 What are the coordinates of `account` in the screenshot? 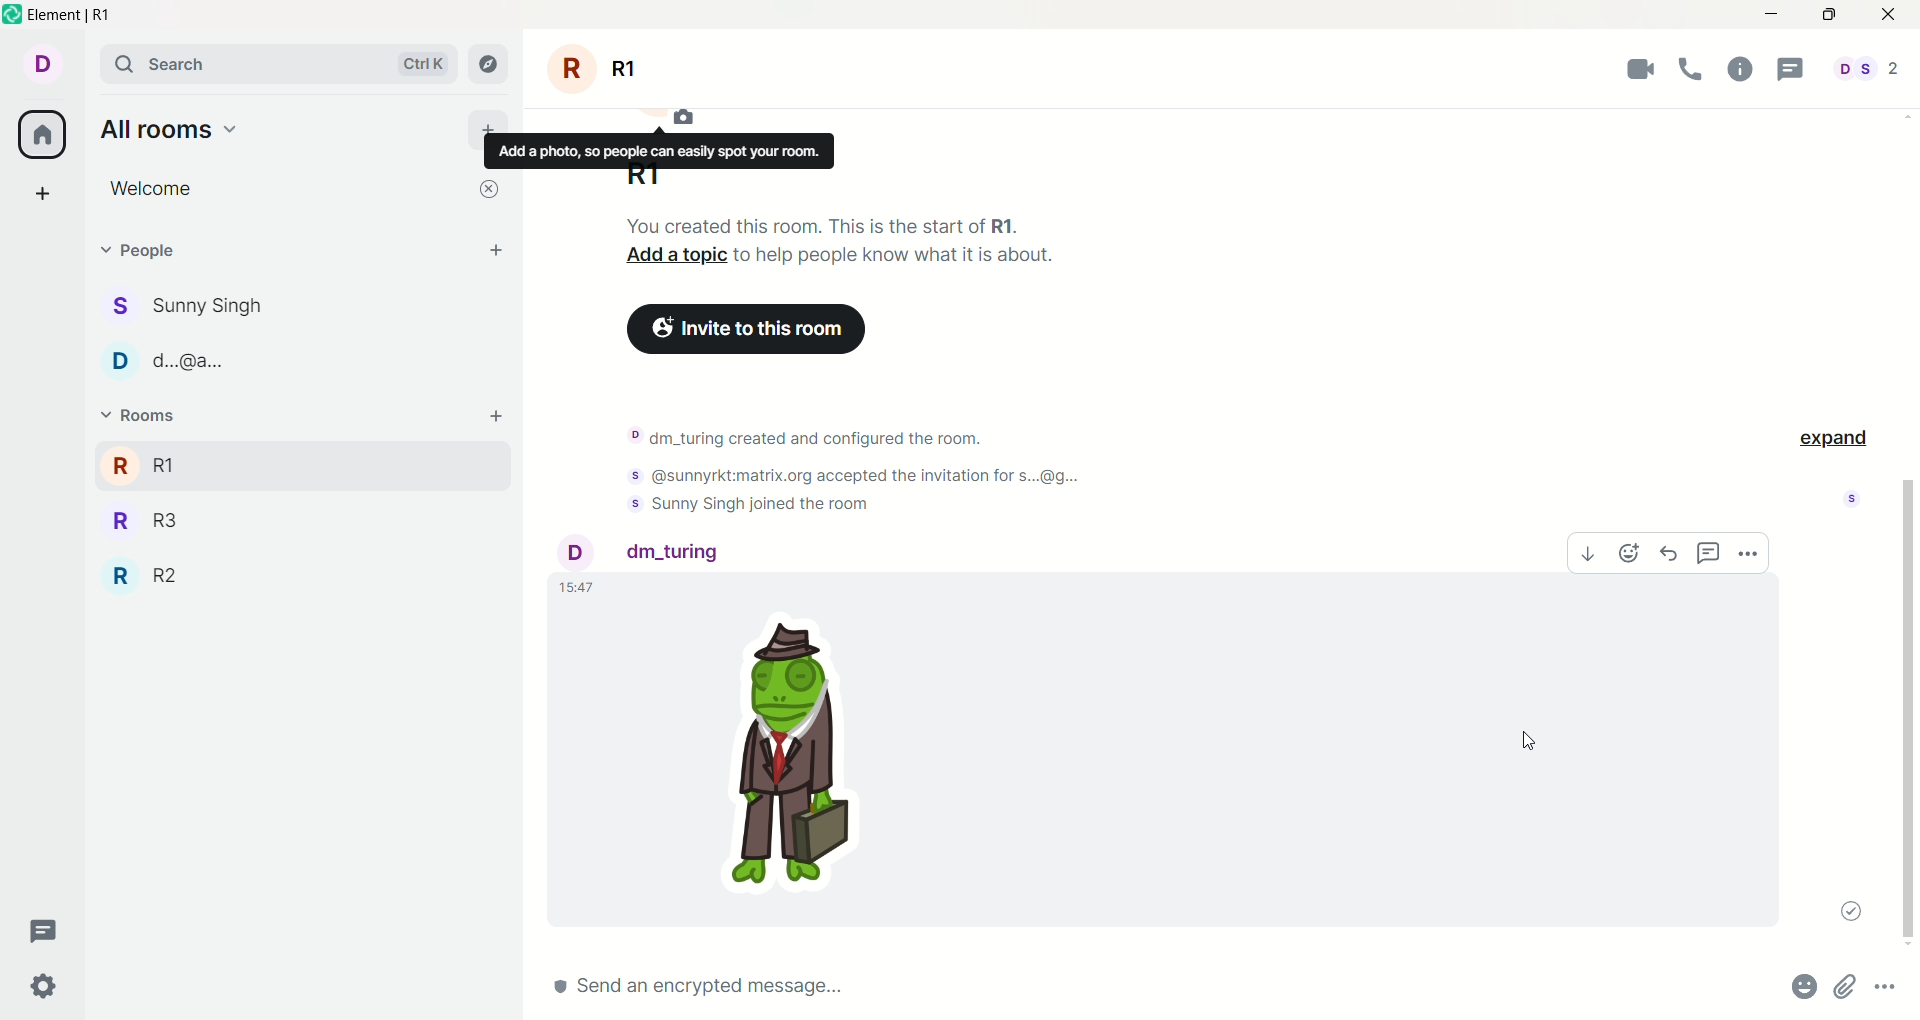 It's located at (42, 64).